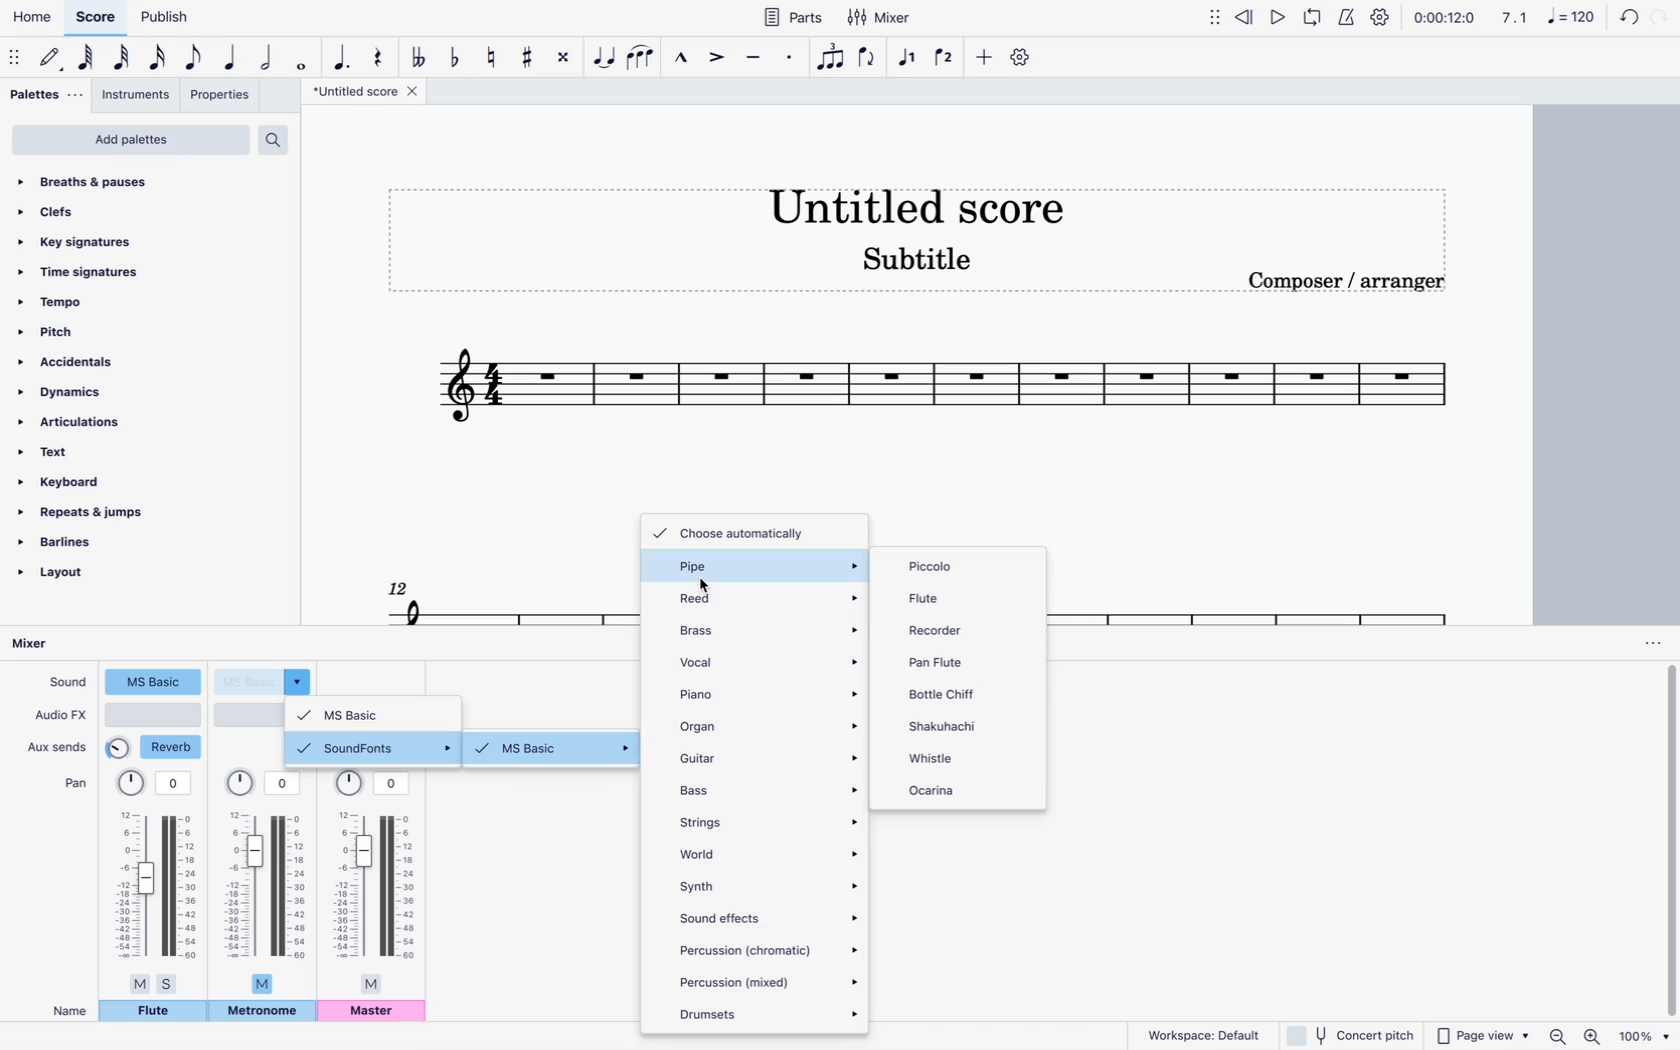  I want to click on percussion, so click(770, 950).